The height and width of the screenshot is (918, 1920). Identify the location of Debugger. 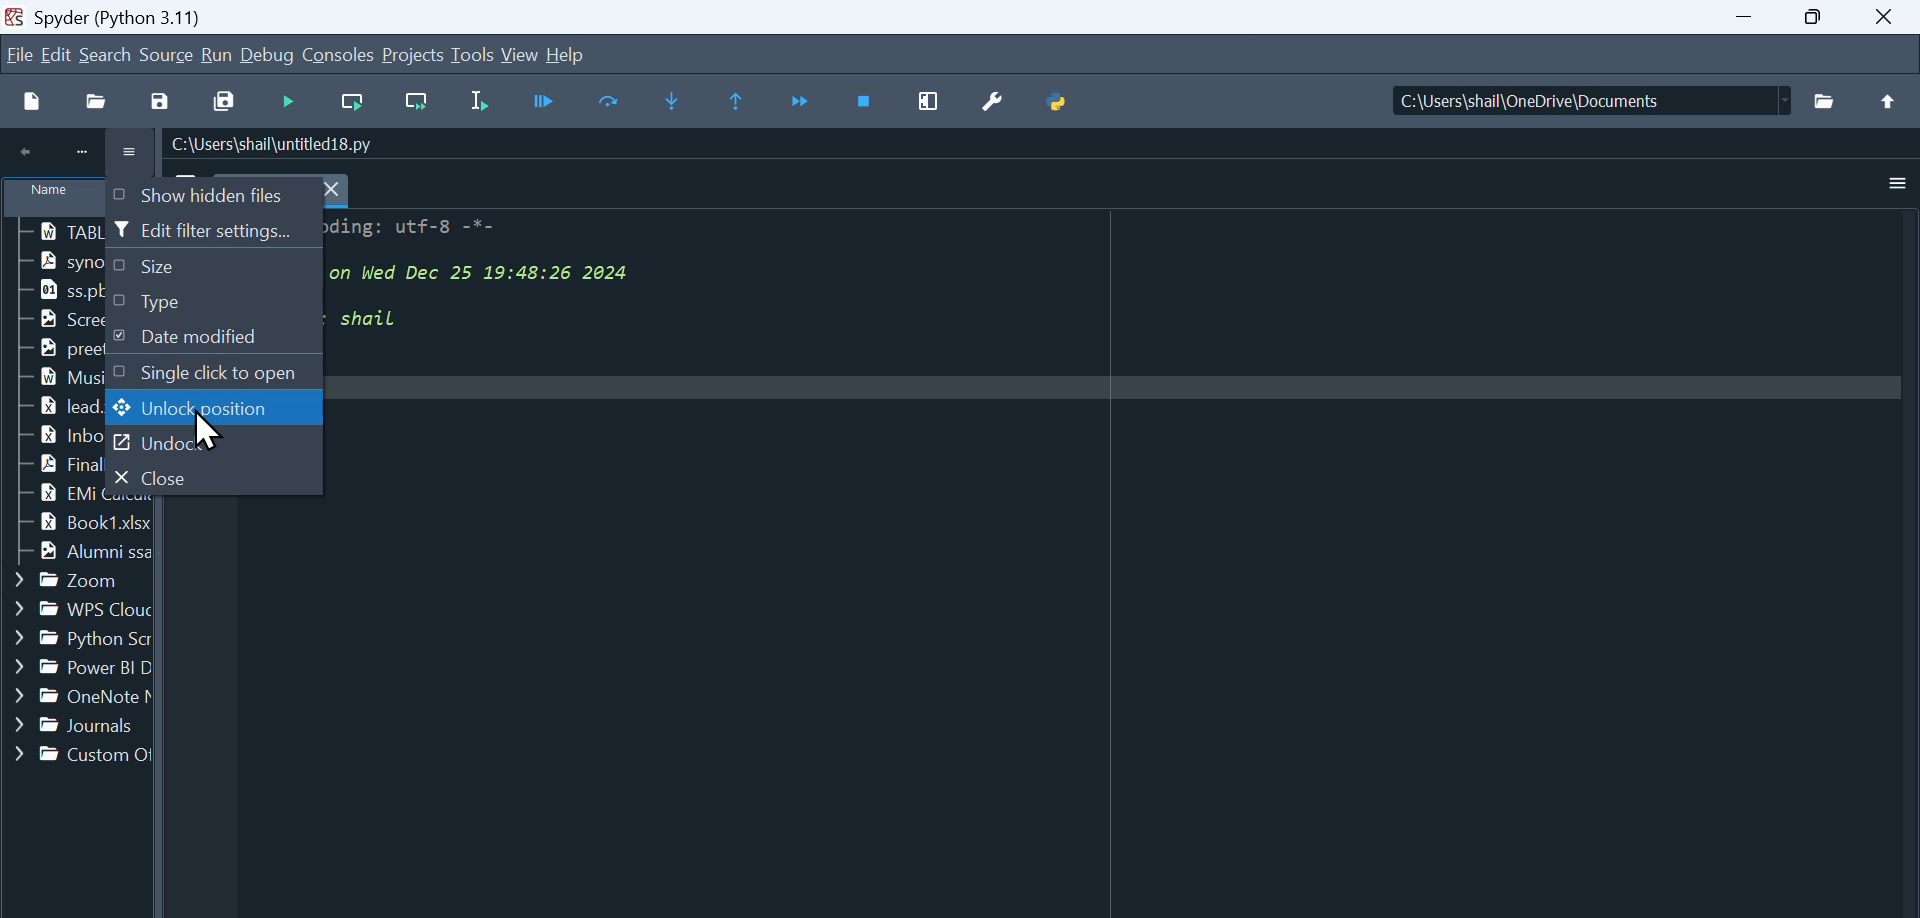
(548, 101).